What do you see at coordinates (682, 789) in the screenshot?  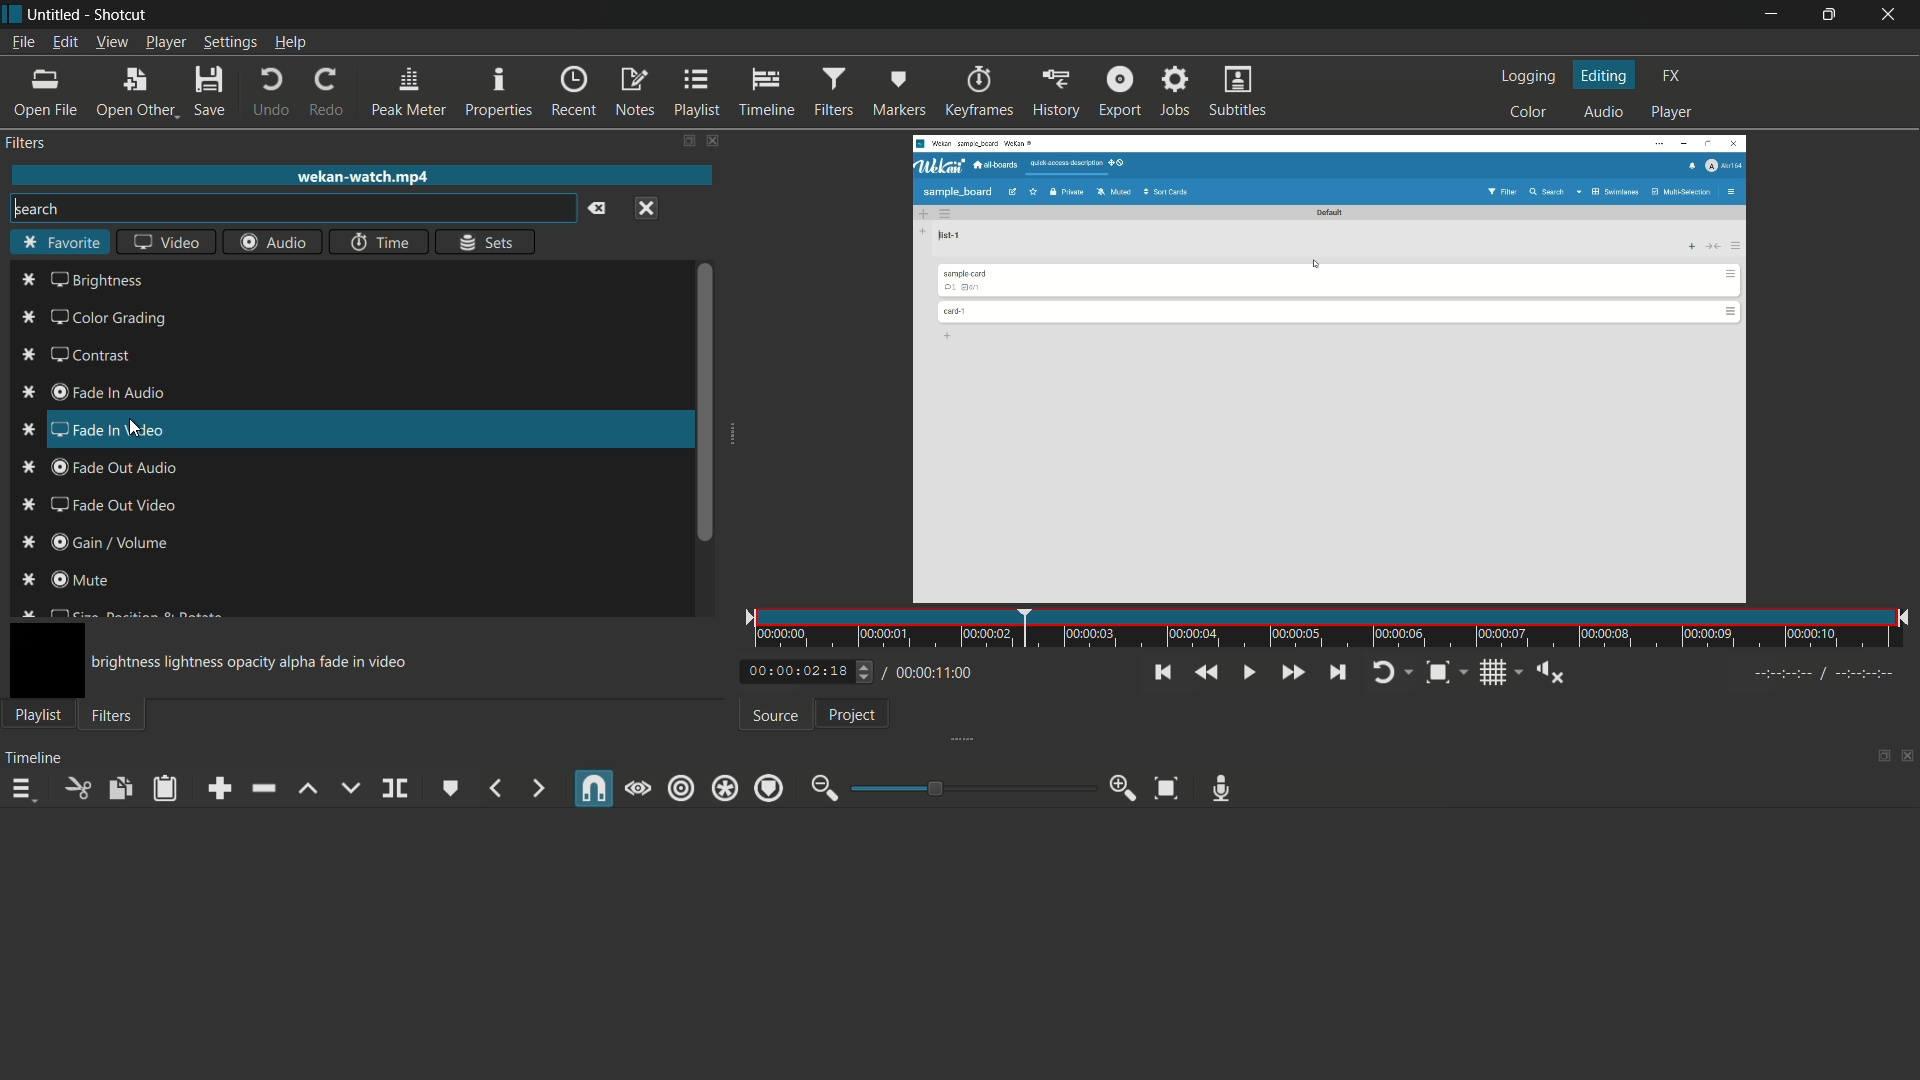 I see `ripple` at bounding box center [682, 789].